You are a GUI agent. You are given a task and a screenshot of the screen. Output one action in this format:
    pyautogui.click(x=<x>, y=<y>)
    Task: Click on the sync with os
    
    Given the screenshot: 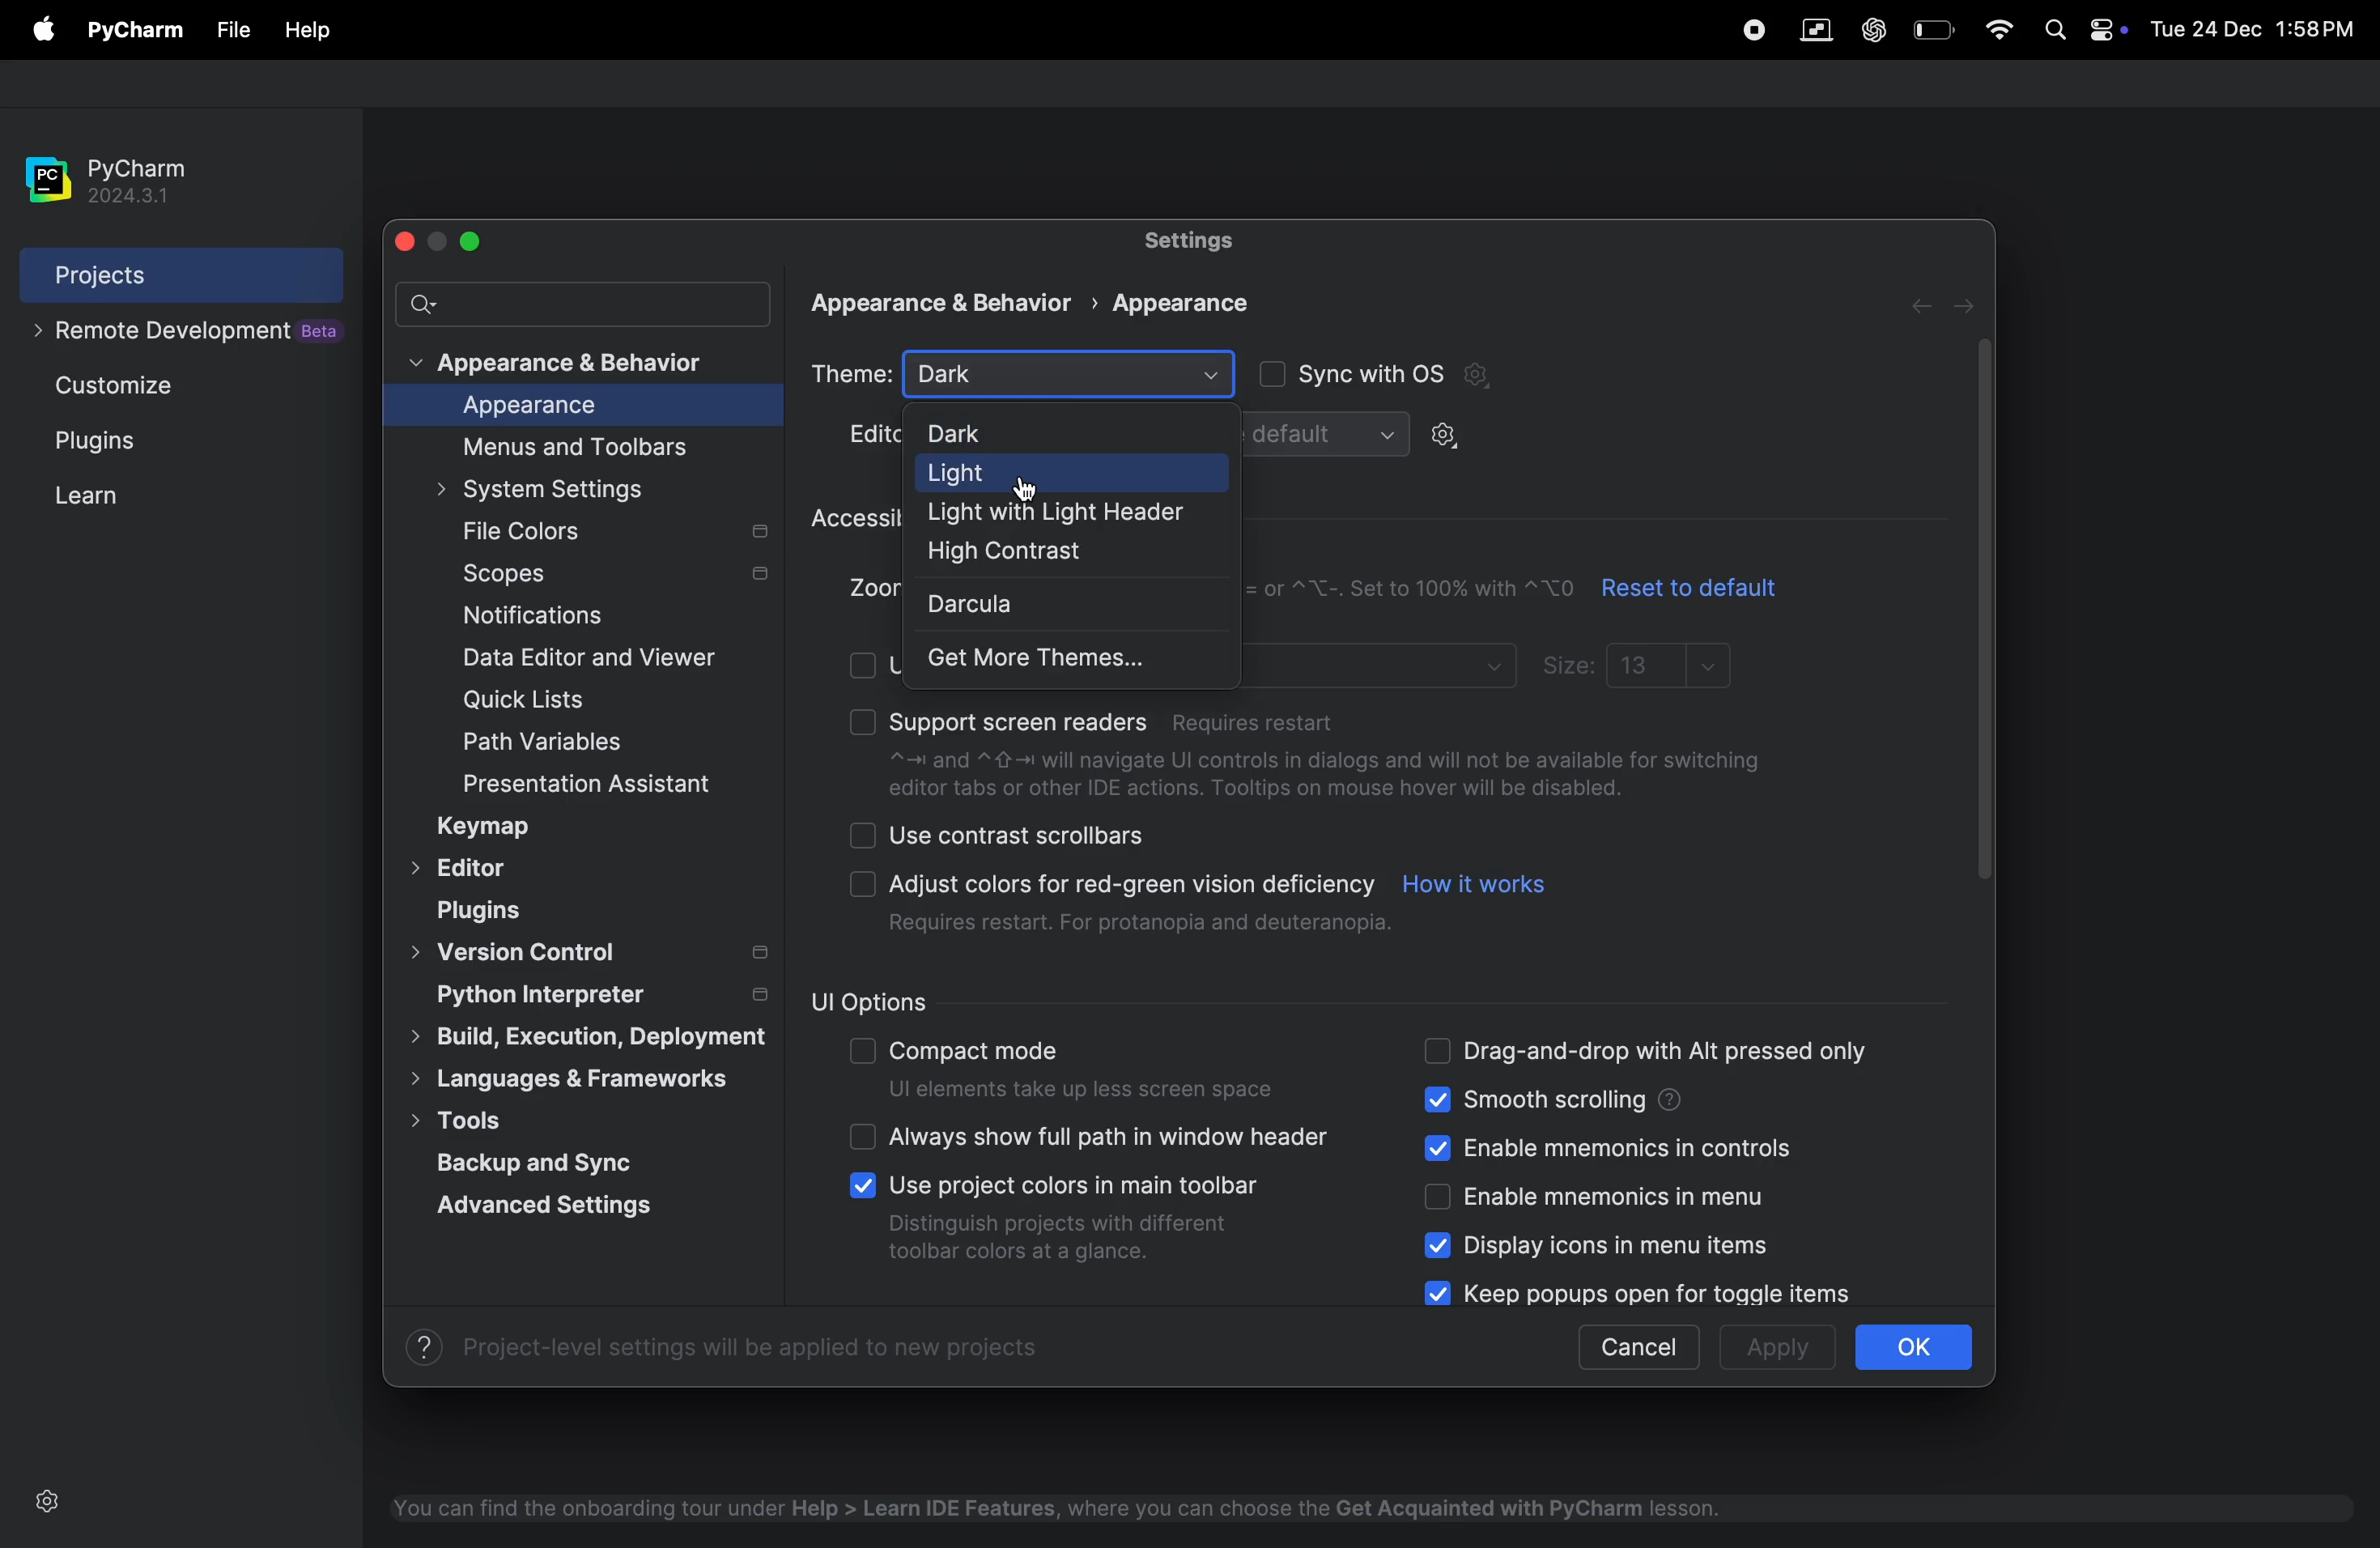 What is the action you would take?
    pyautogui.click(x=1359, y=376)
    